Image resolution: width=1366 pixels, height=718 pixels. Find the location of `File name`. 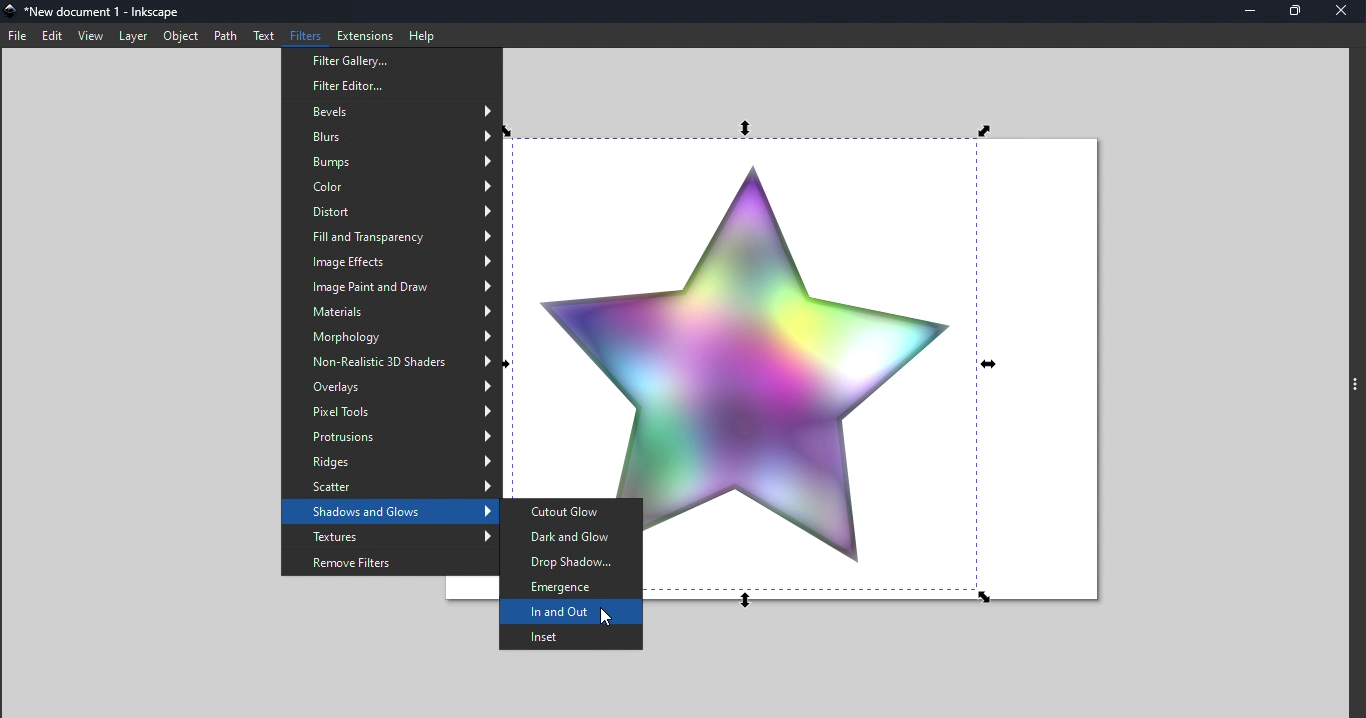

File name is located at coordinates (106, 13).